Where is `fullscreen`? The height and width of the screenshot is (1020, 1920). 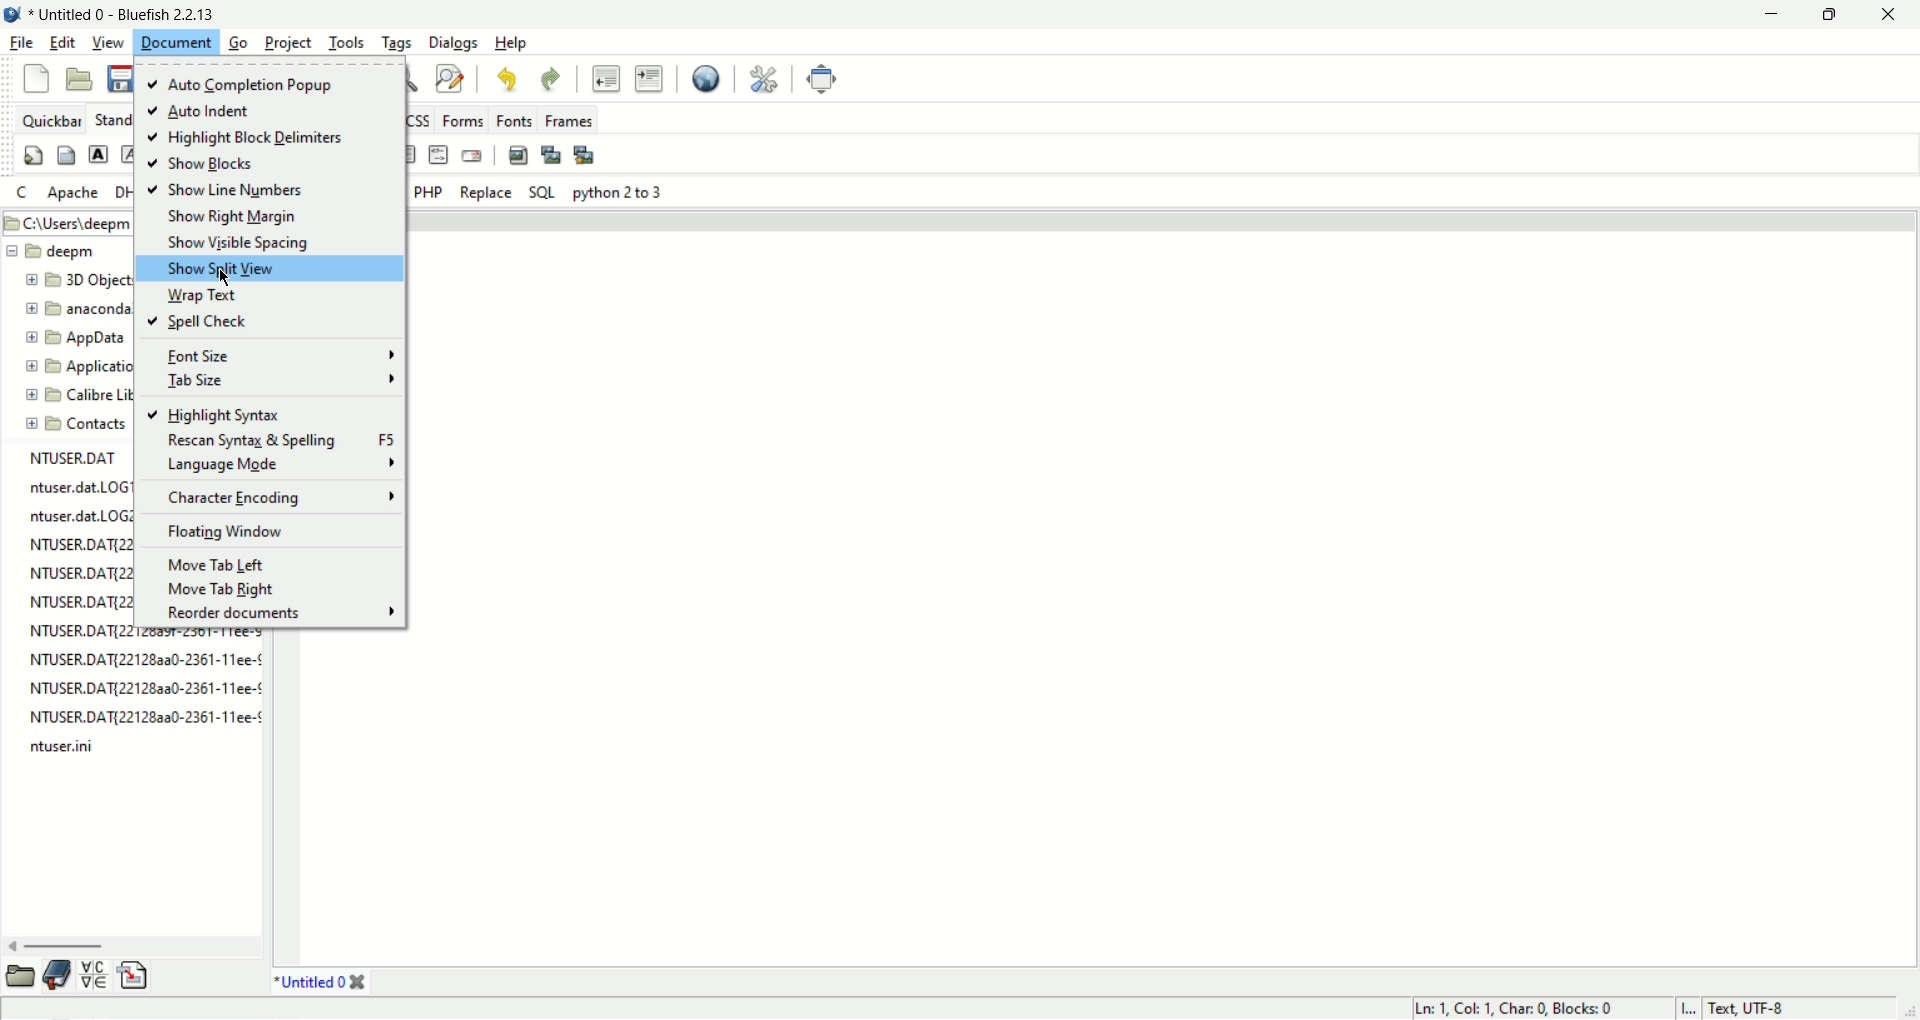 fullscreen is located at coordinates (822, 79).